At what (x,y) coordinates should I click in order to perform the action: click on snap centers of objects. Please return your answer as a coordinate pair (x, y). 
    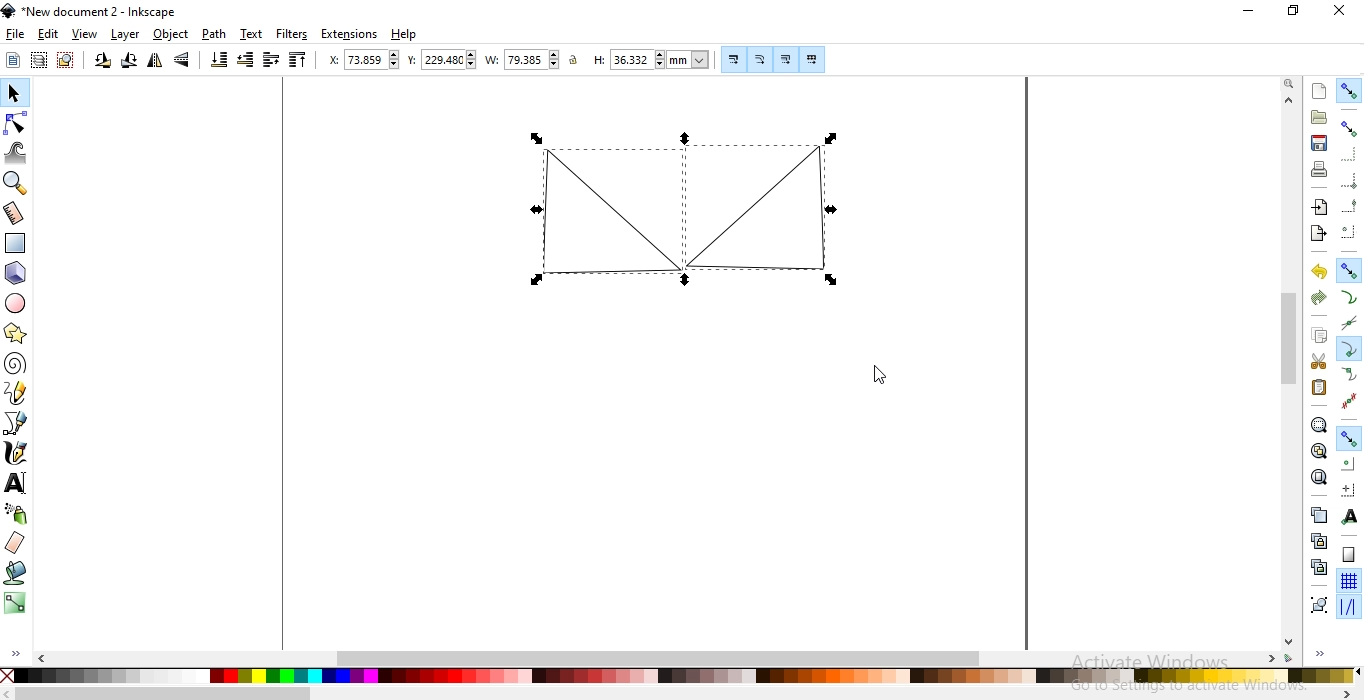
    Looking at the image, I should click on (1348, 464).